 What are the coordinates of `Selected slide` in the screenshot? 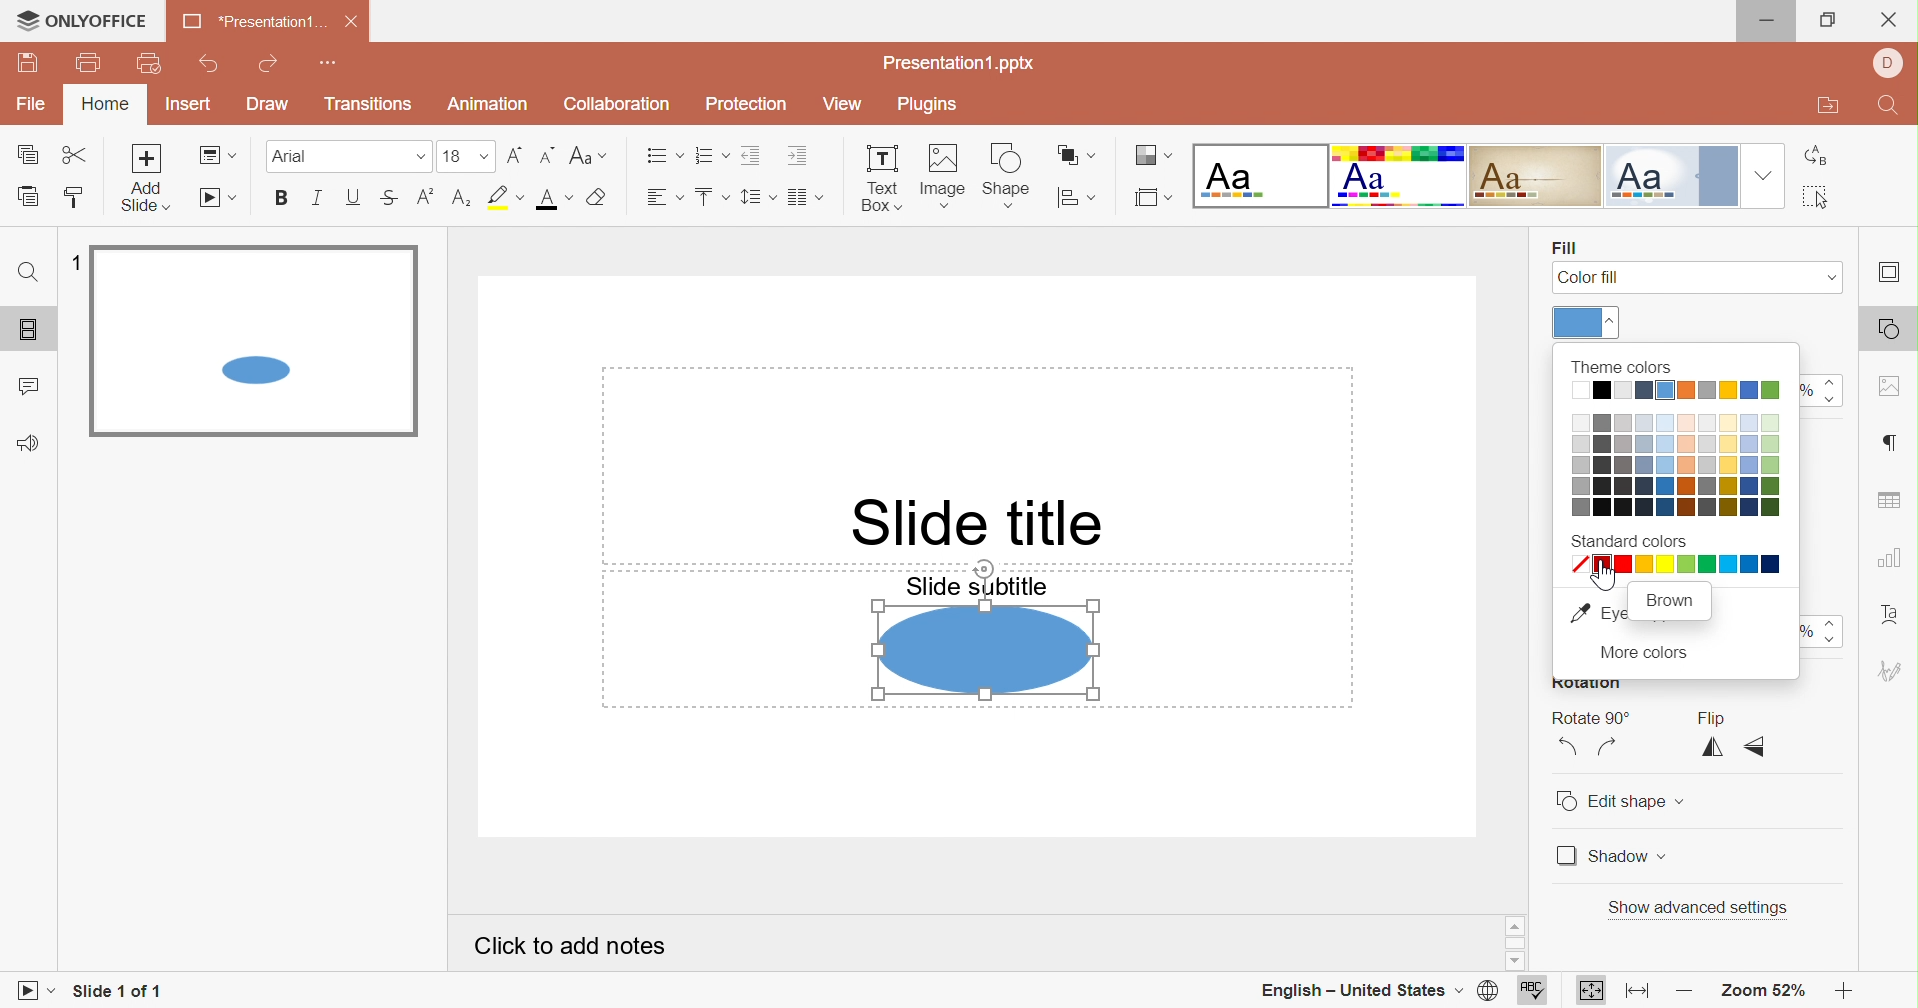 It's located at (254, 341).